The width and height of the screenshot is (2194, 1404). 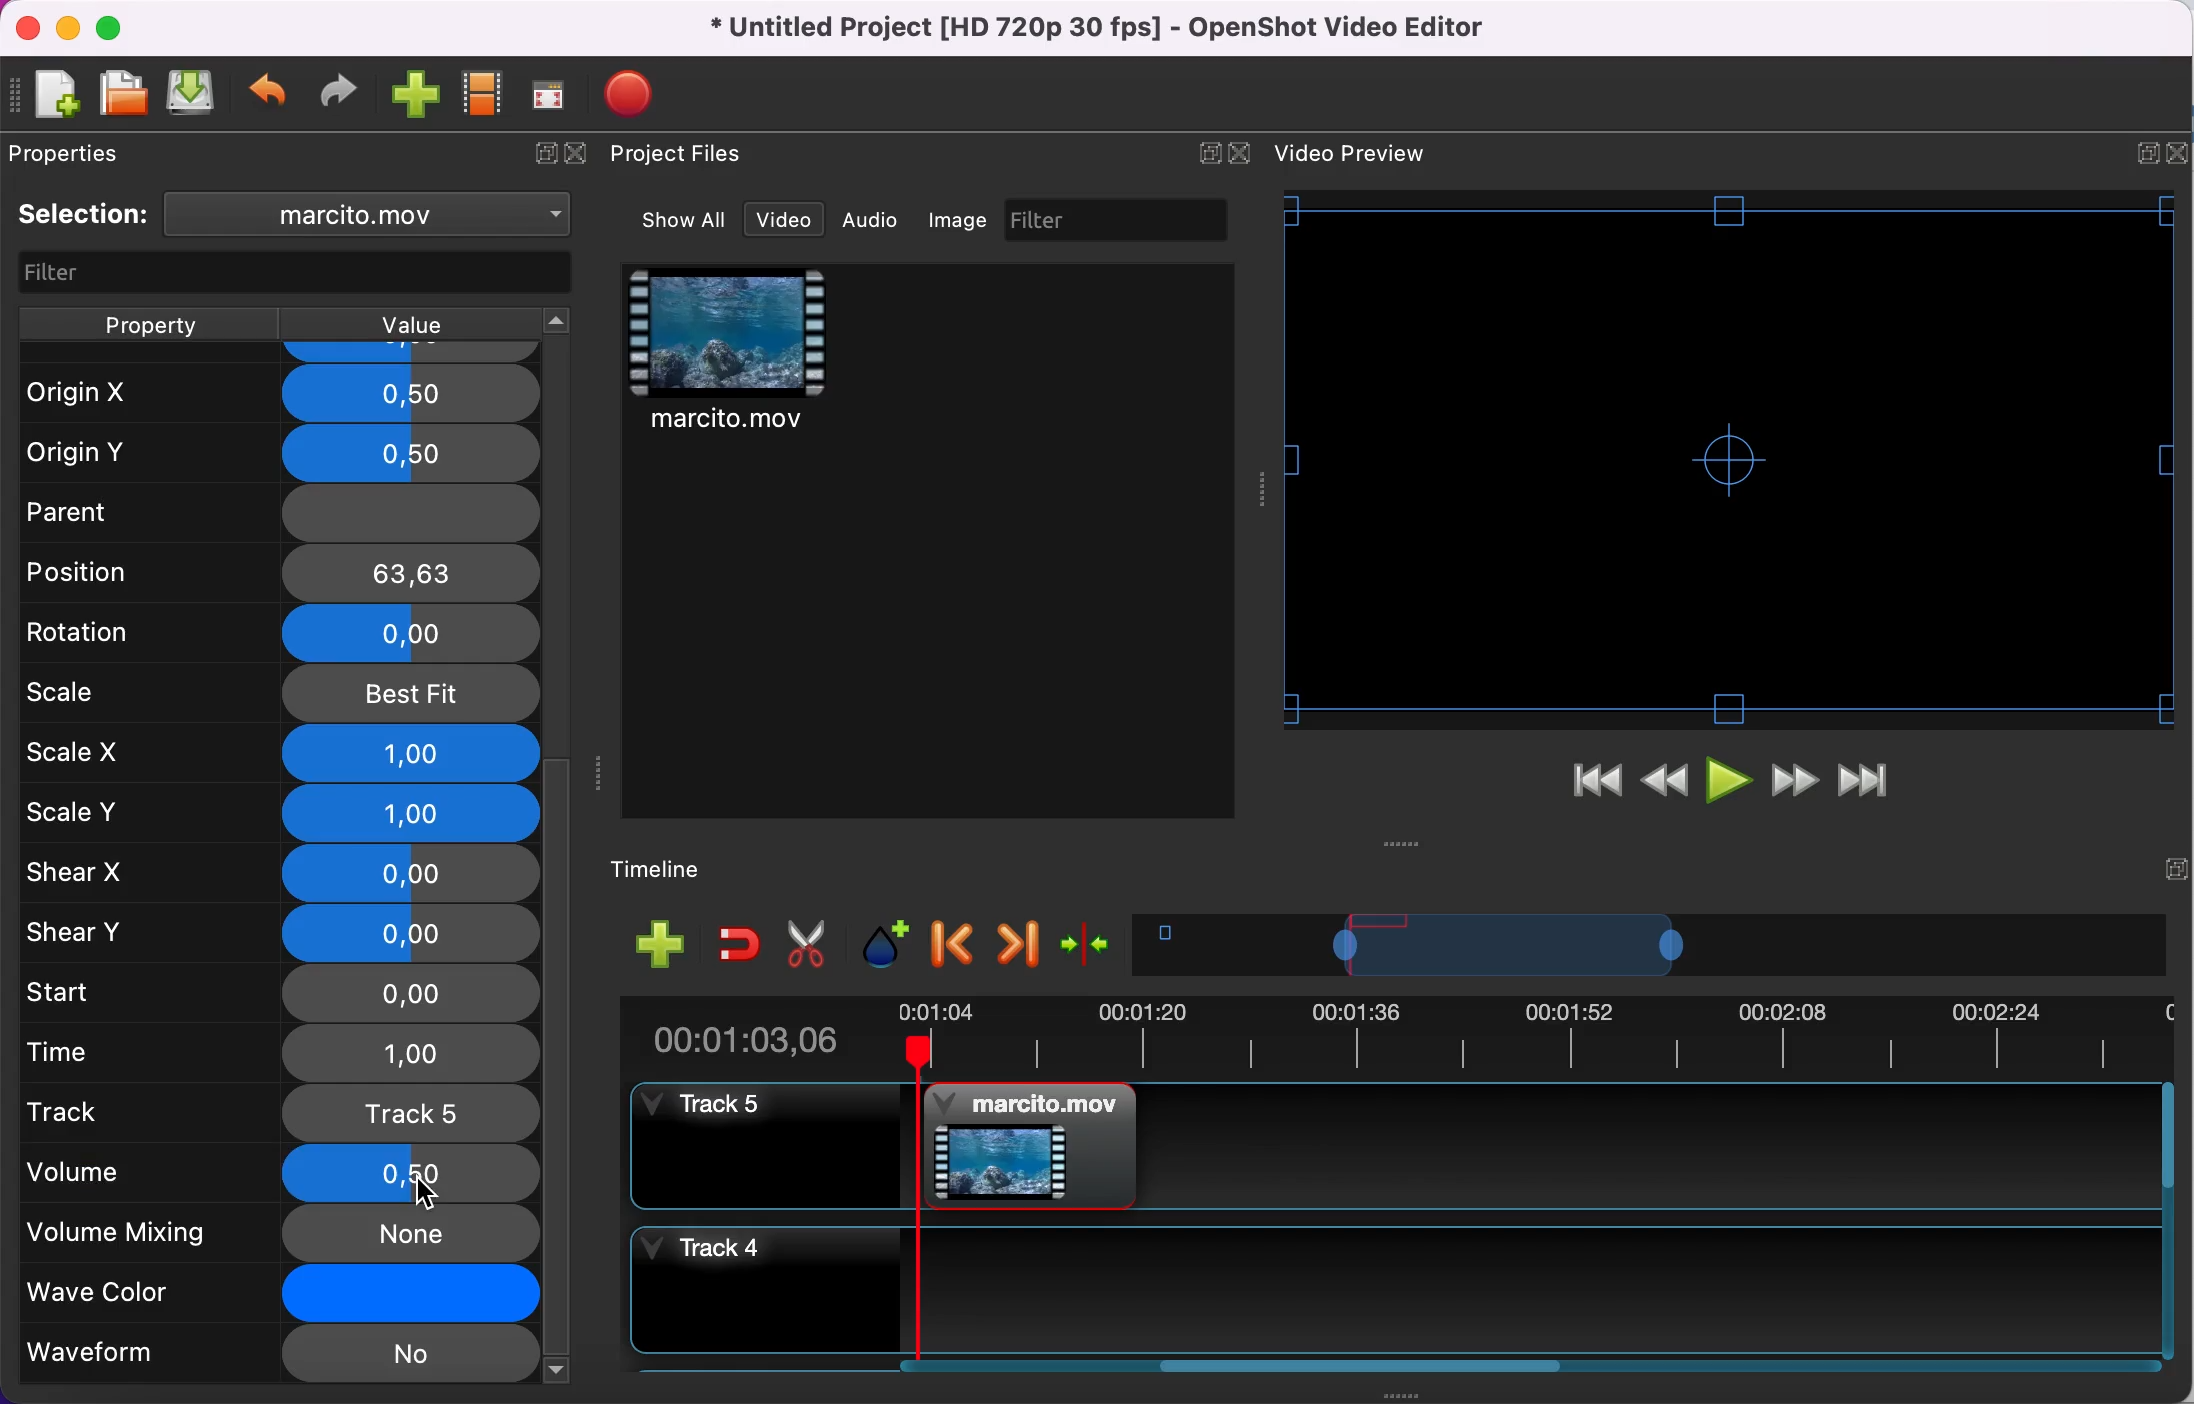 I want to click on rotation 0, so click(x=280, y=636).